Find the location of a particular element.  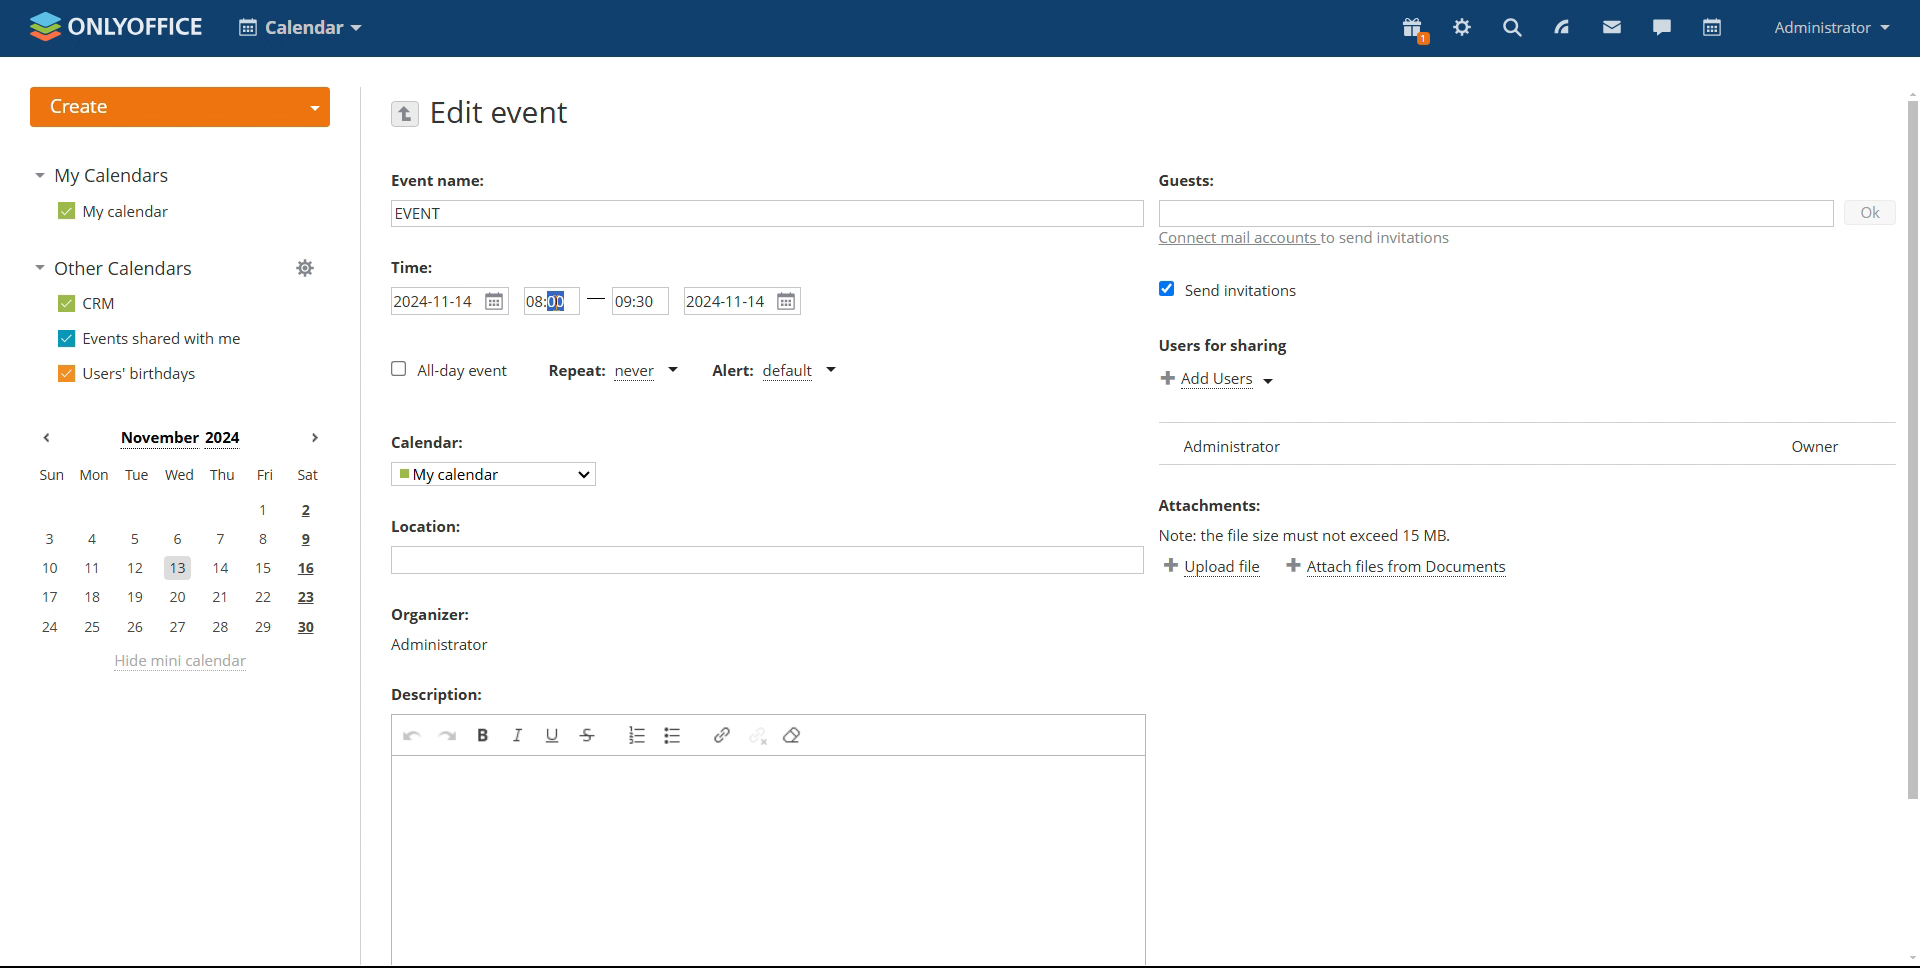

attachments is located at coordinates (1211, 505).